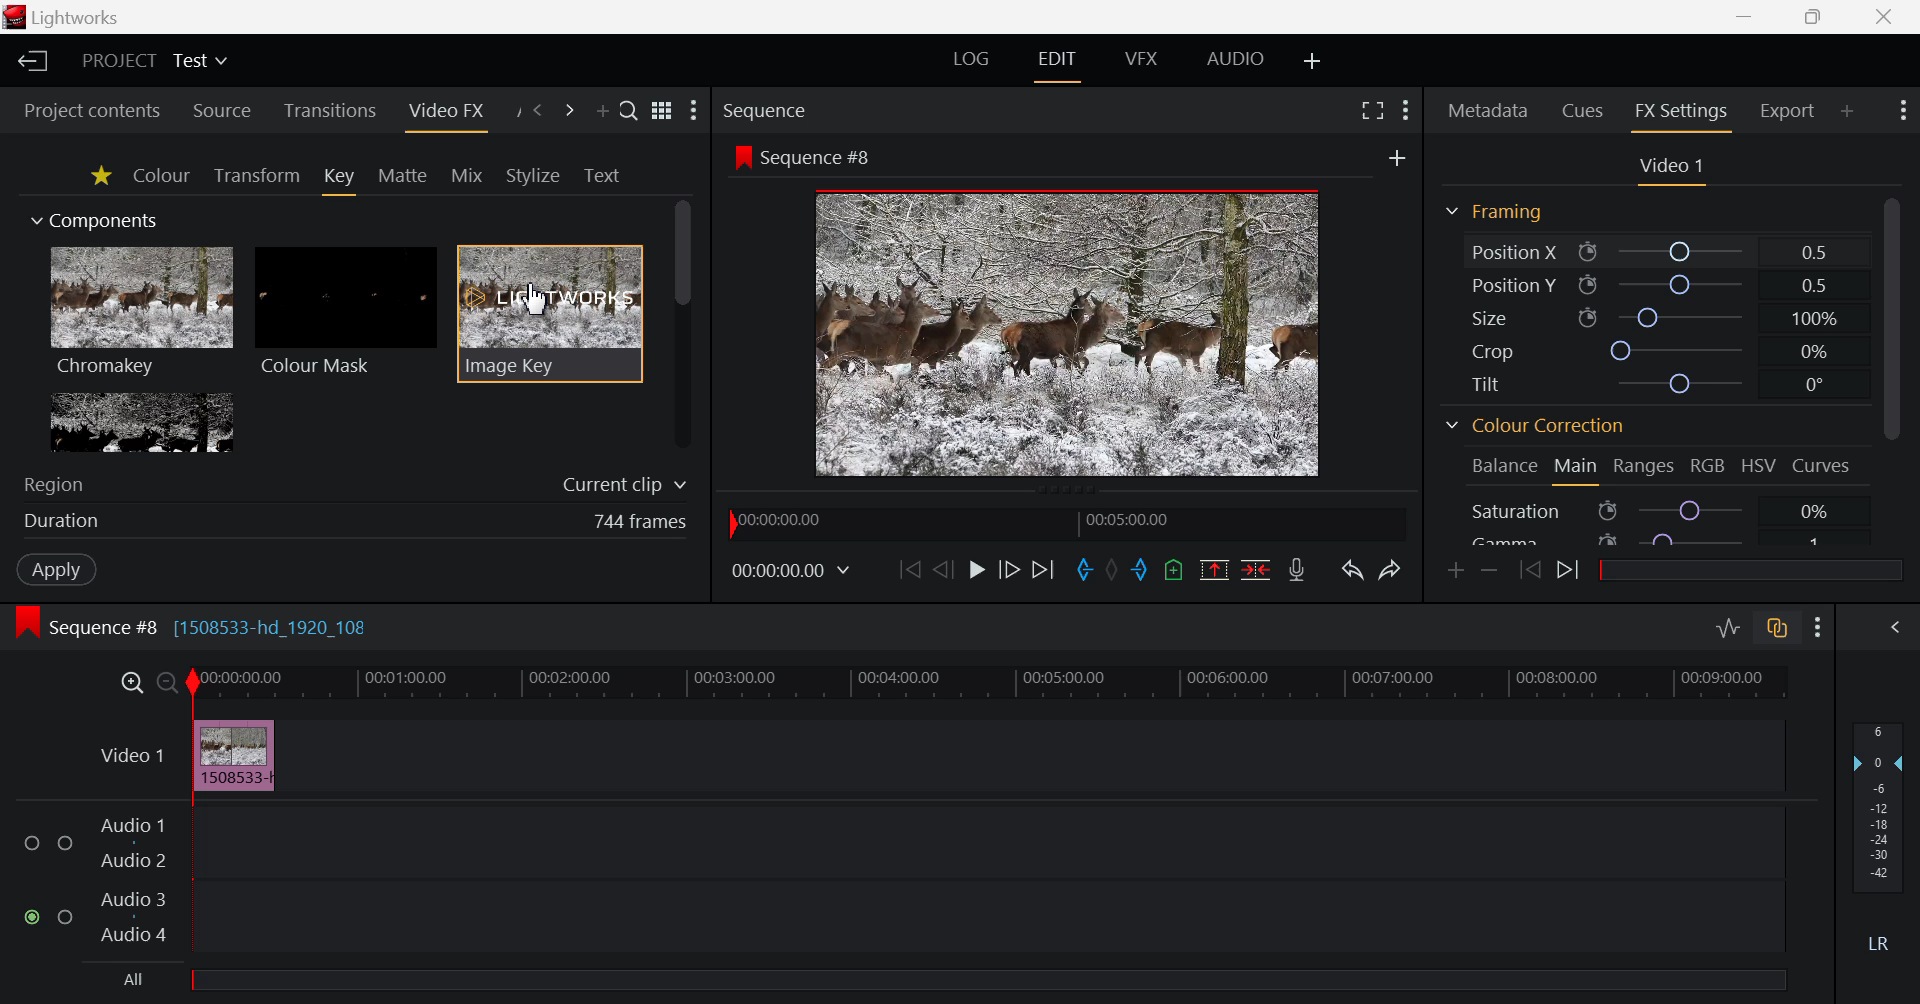  What do you see at coordinates (1576, 467) in the screenshot?
I see `Main` at bounding box center [1576, 467].